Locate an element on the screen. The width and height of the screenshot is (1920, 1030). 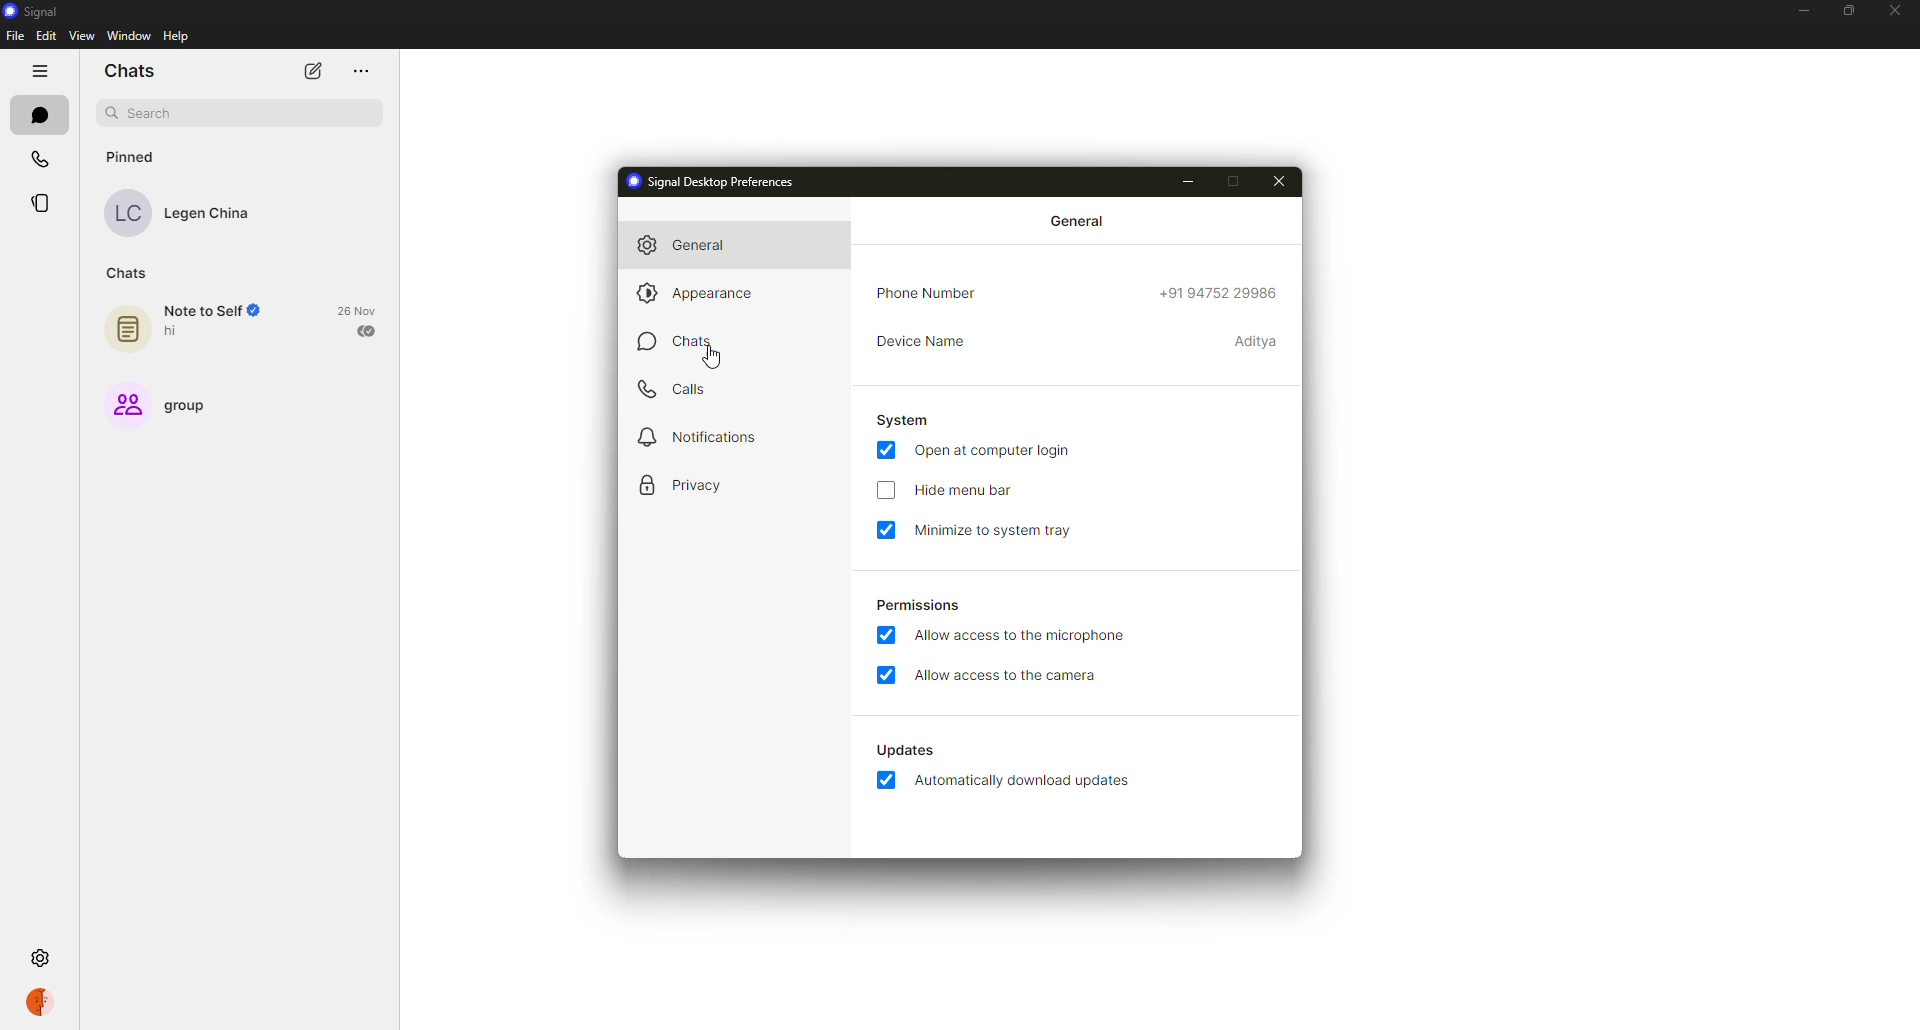
close is located at coordinates (1896, 12).